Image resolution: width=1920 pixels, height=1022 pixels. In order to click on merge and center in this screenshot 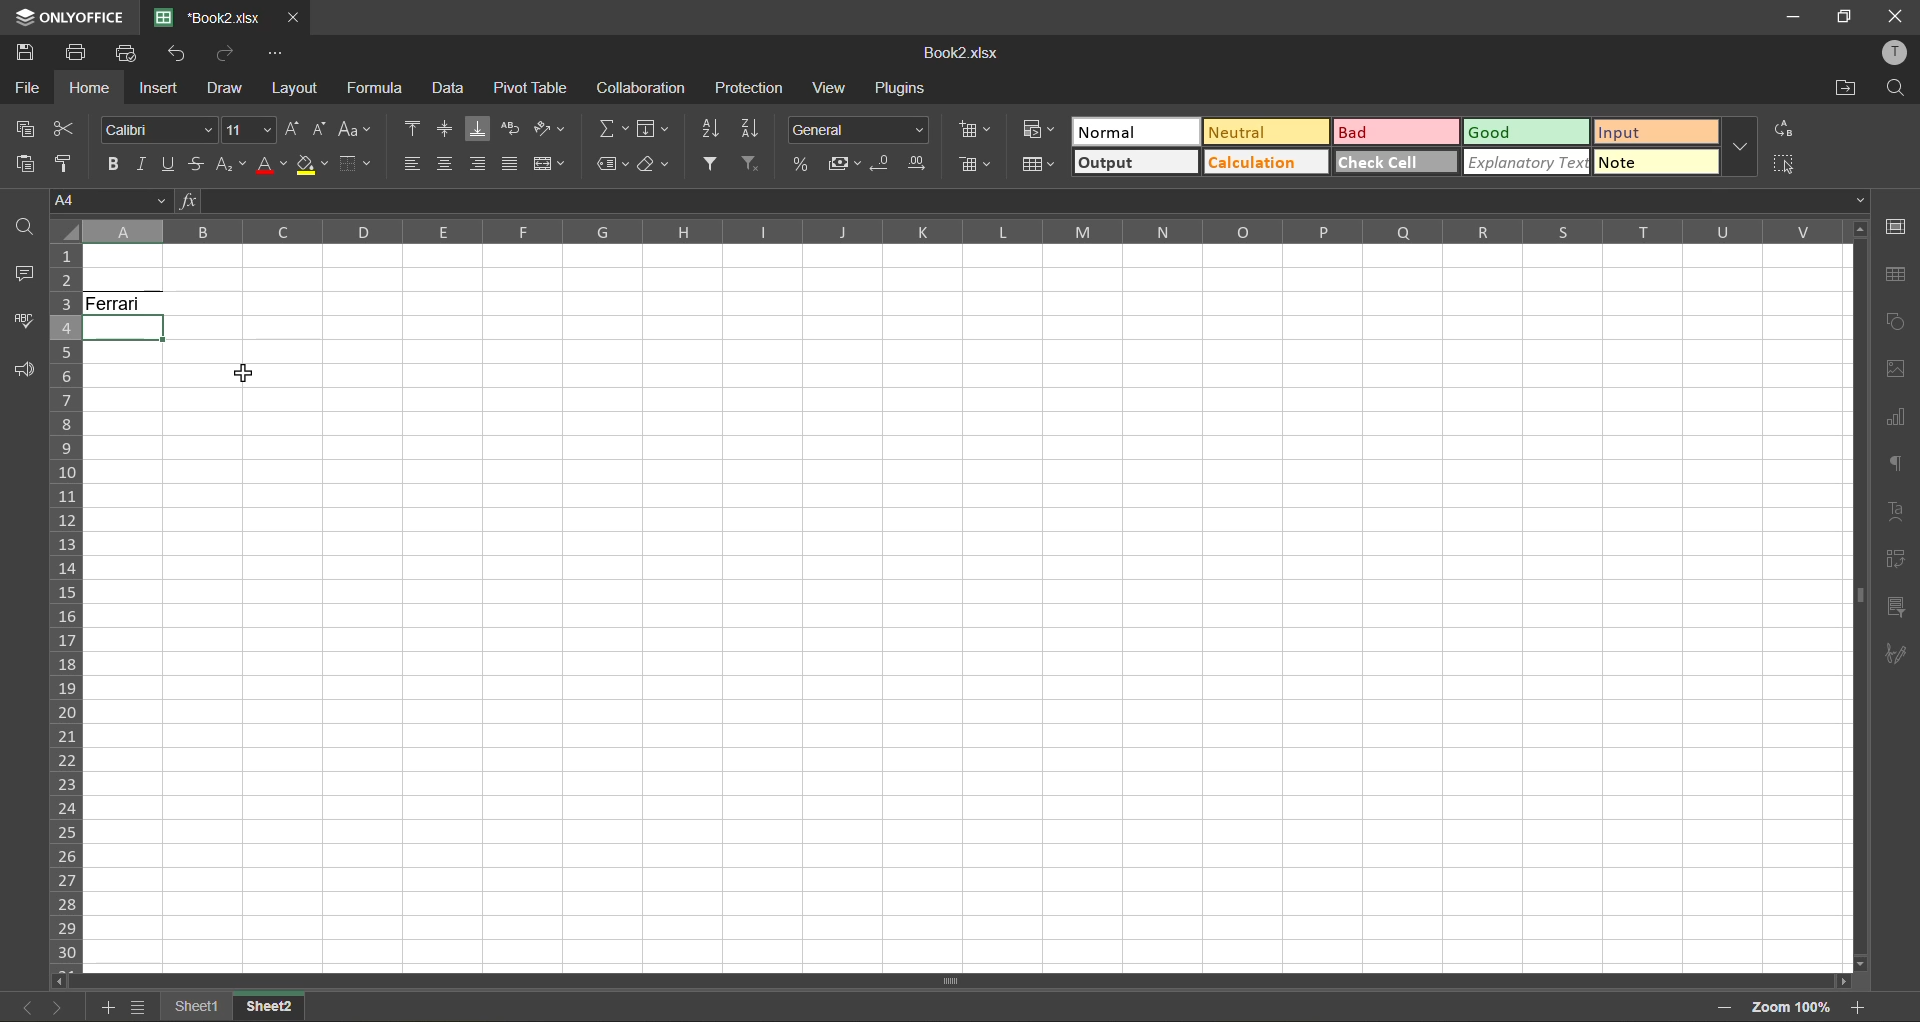, I will do `click(547, 163)`.